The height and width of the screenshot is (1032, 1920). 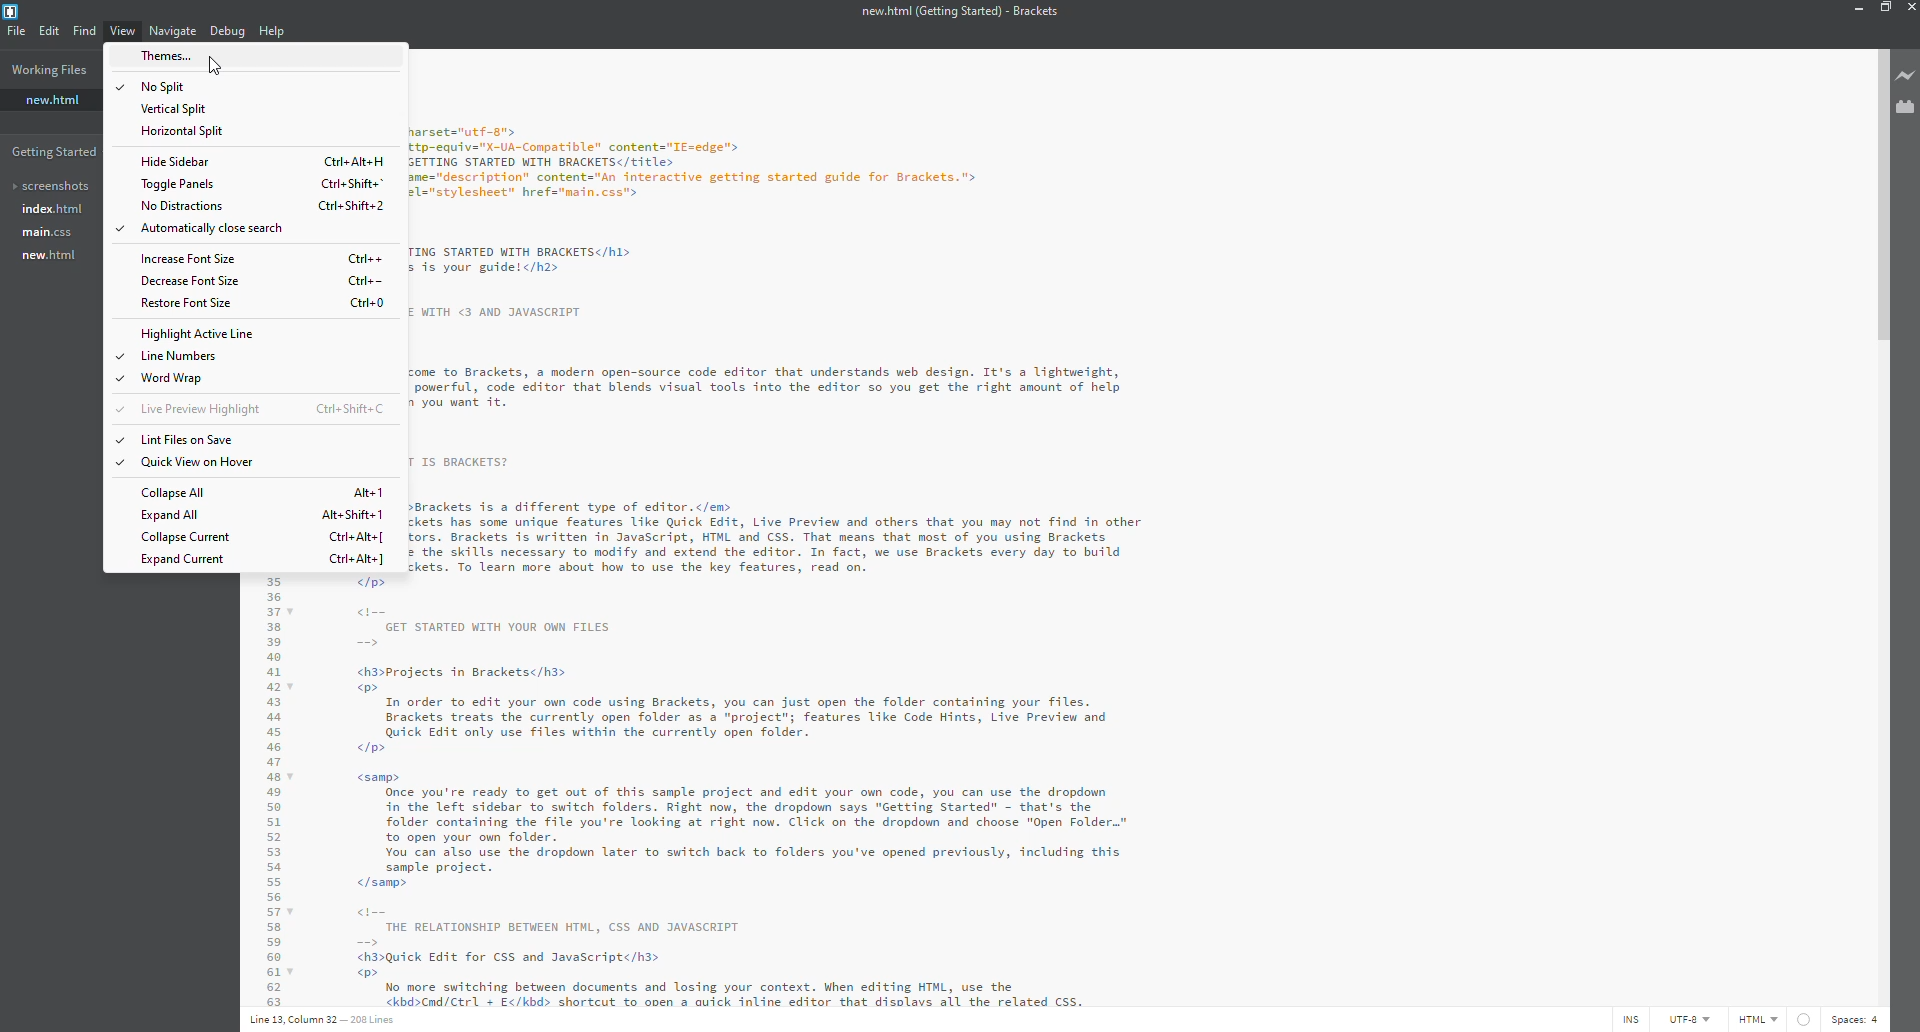 What do you see at coordinates (957, 13) in the screenshot?
I see `brackets` at bounding box center [957, 13].